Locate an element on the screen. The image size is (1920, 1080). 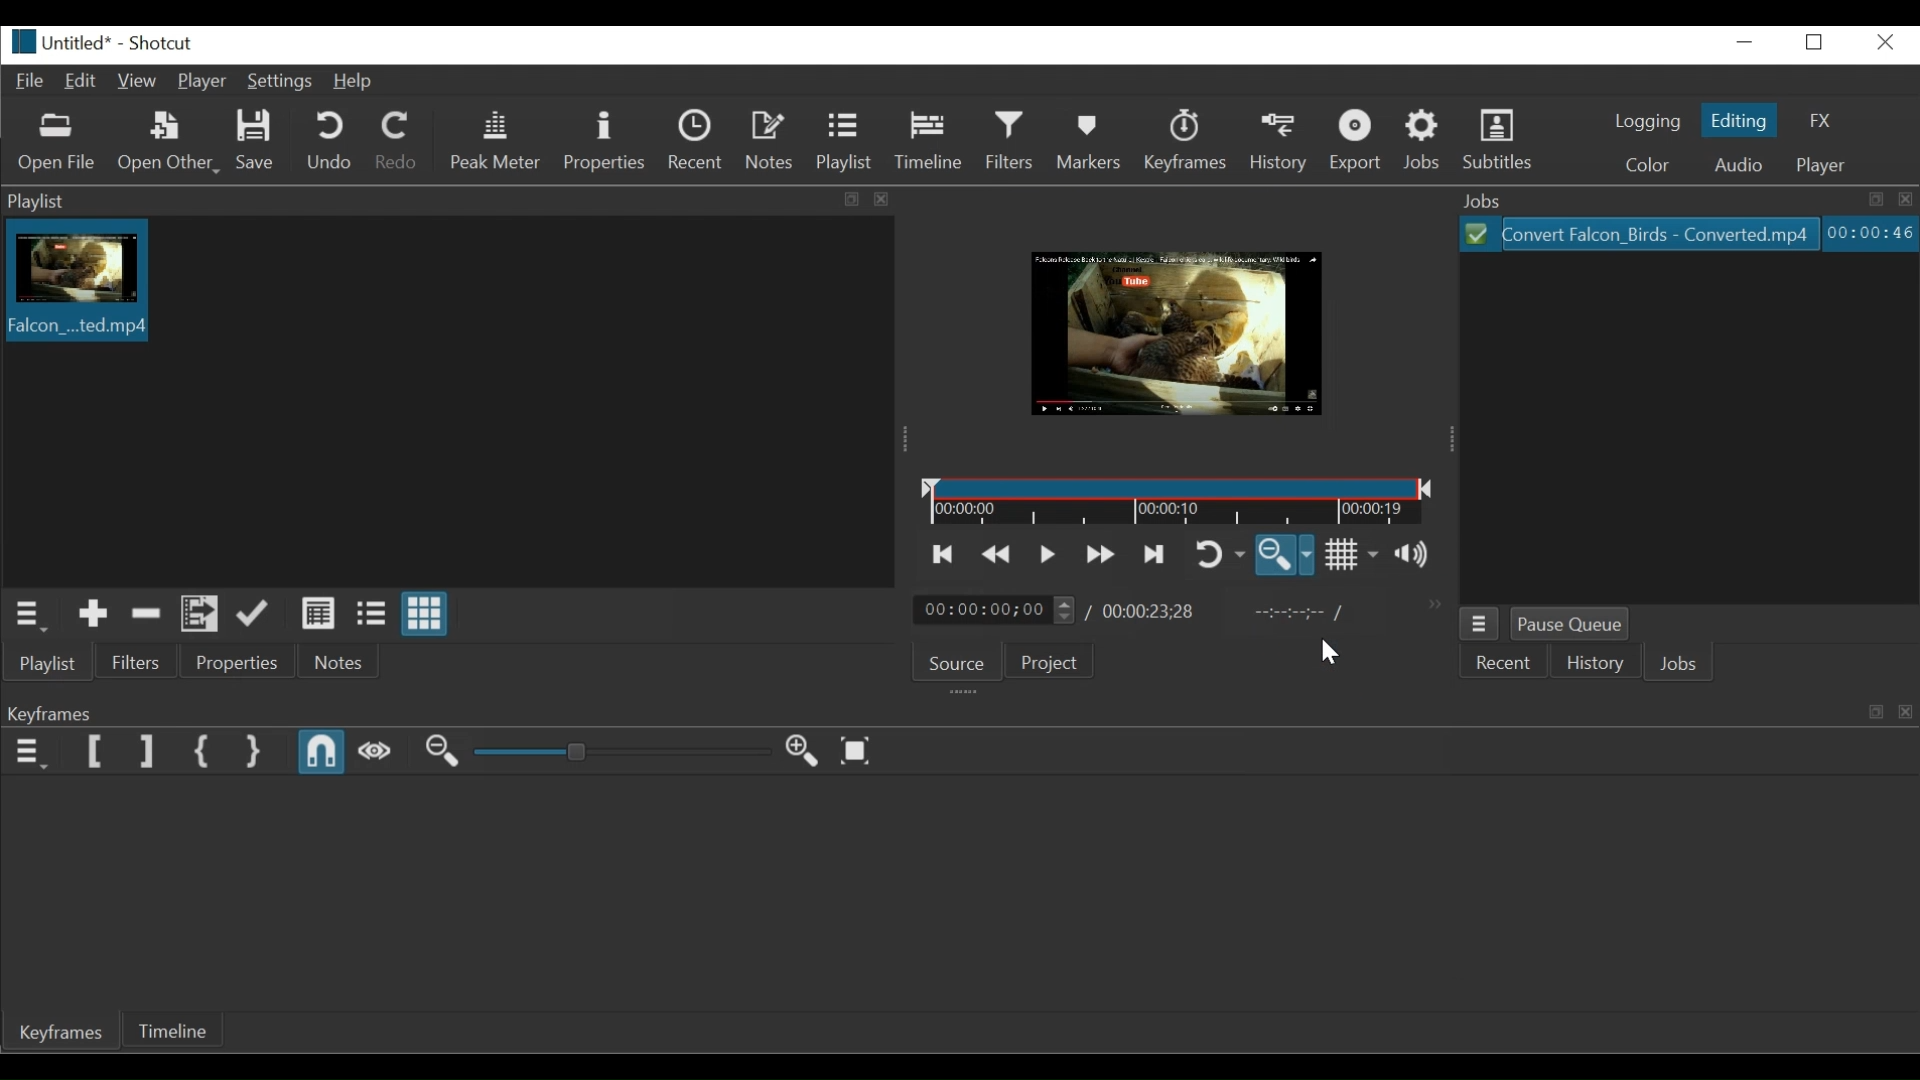
Settings is located at coordinates (281, 82).